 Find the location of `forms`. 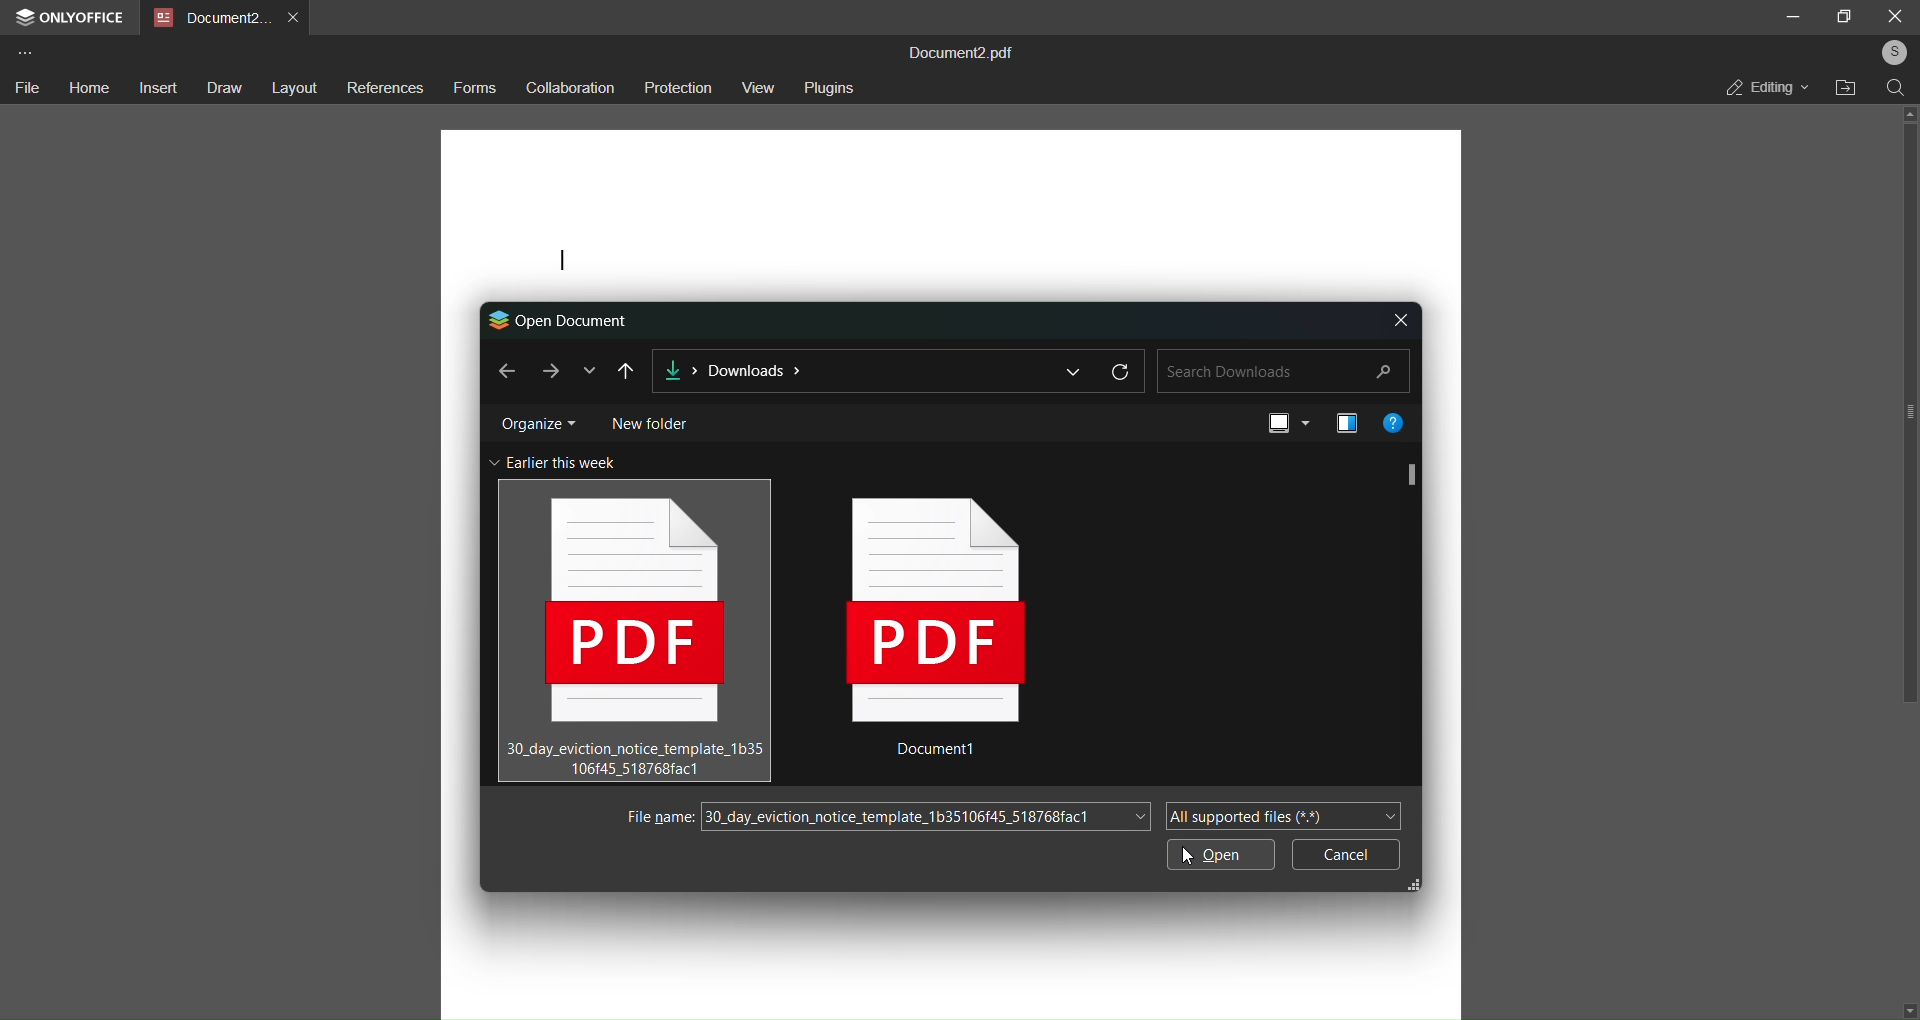

forms is located at coordinates (474, 88).